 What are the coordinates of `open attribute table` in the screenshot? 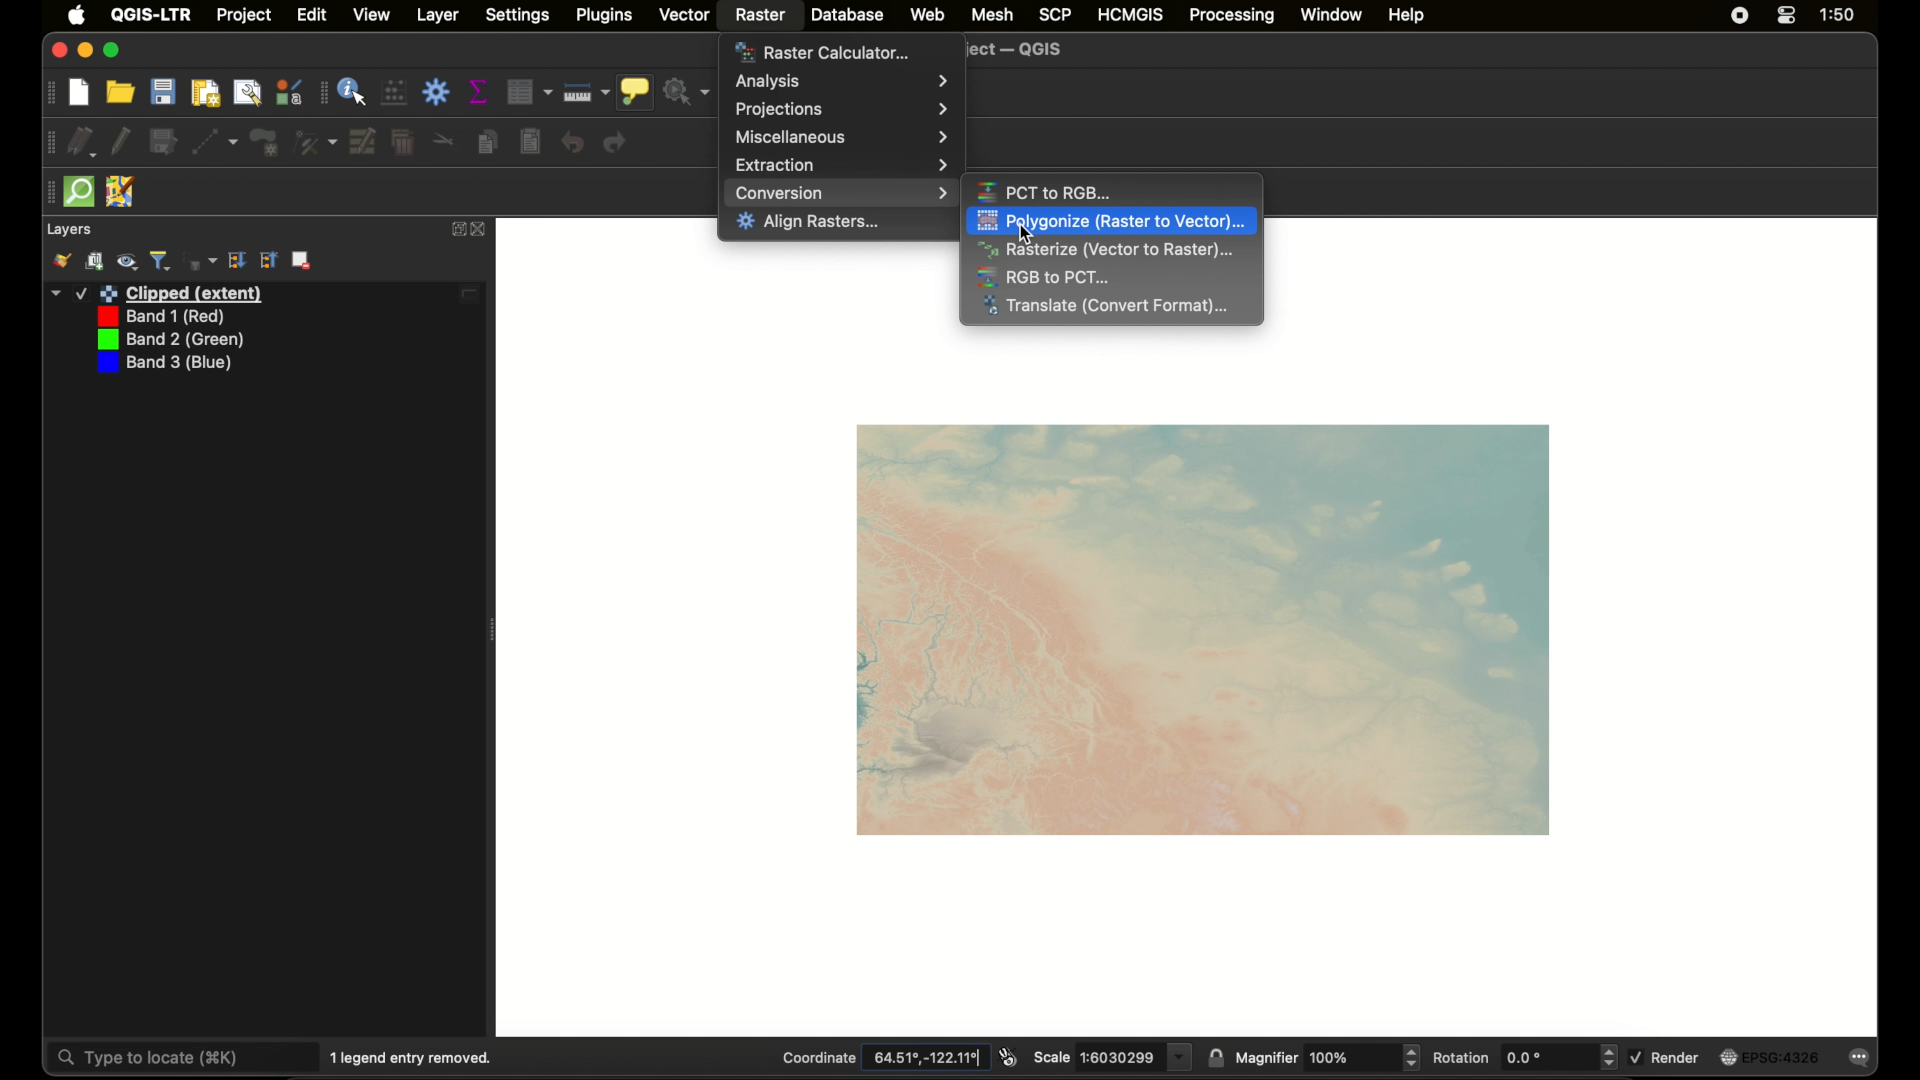 It's located at (529, 92).